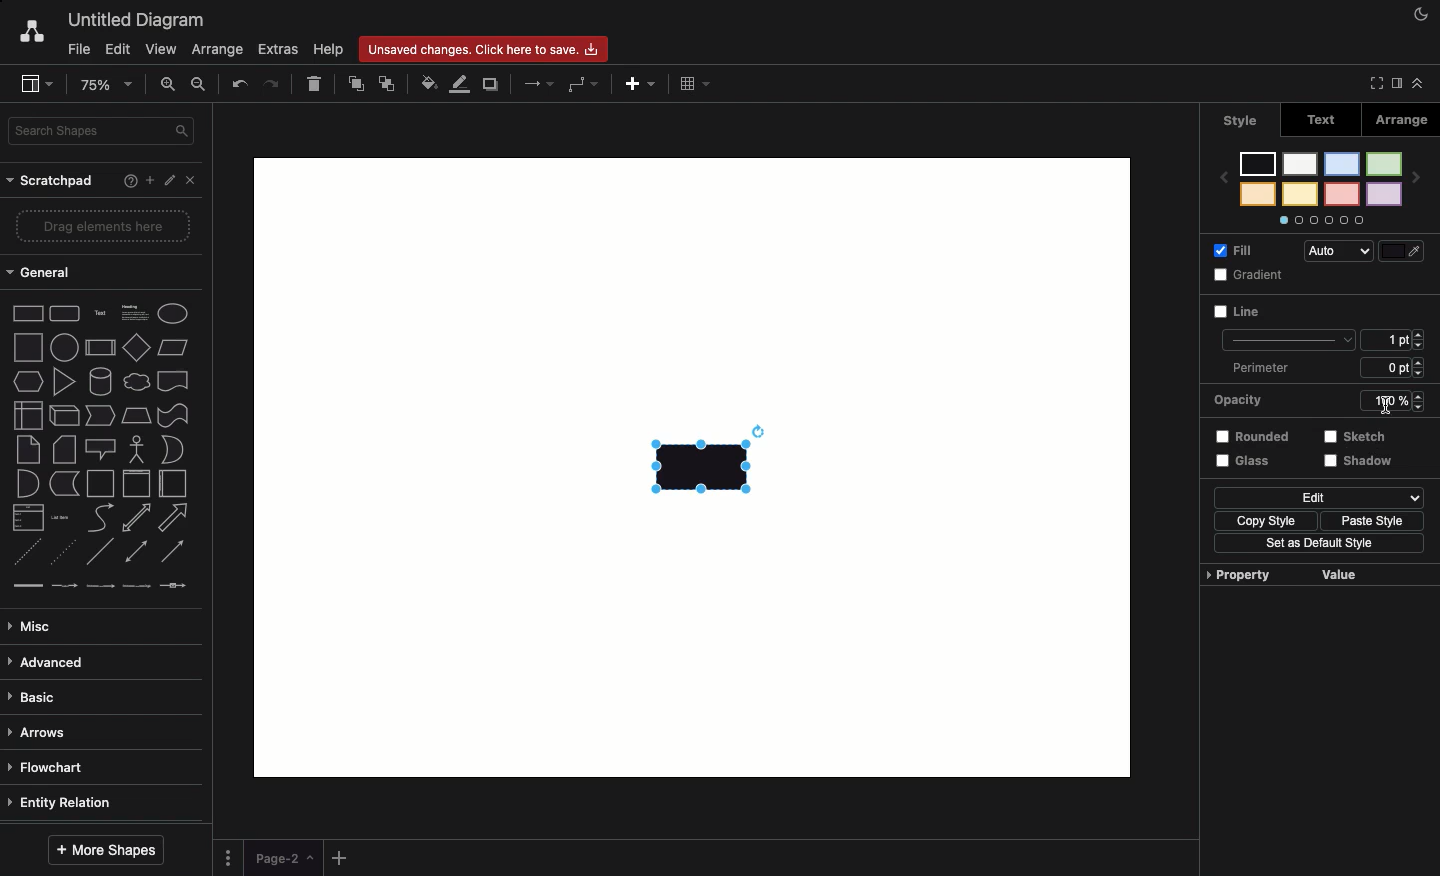 The height and width of the screenshot is (876, 1440). What do you see at coordinates (1300, 165) in the screenshot?
I see `color 5` at bounding box center [1300, 165].